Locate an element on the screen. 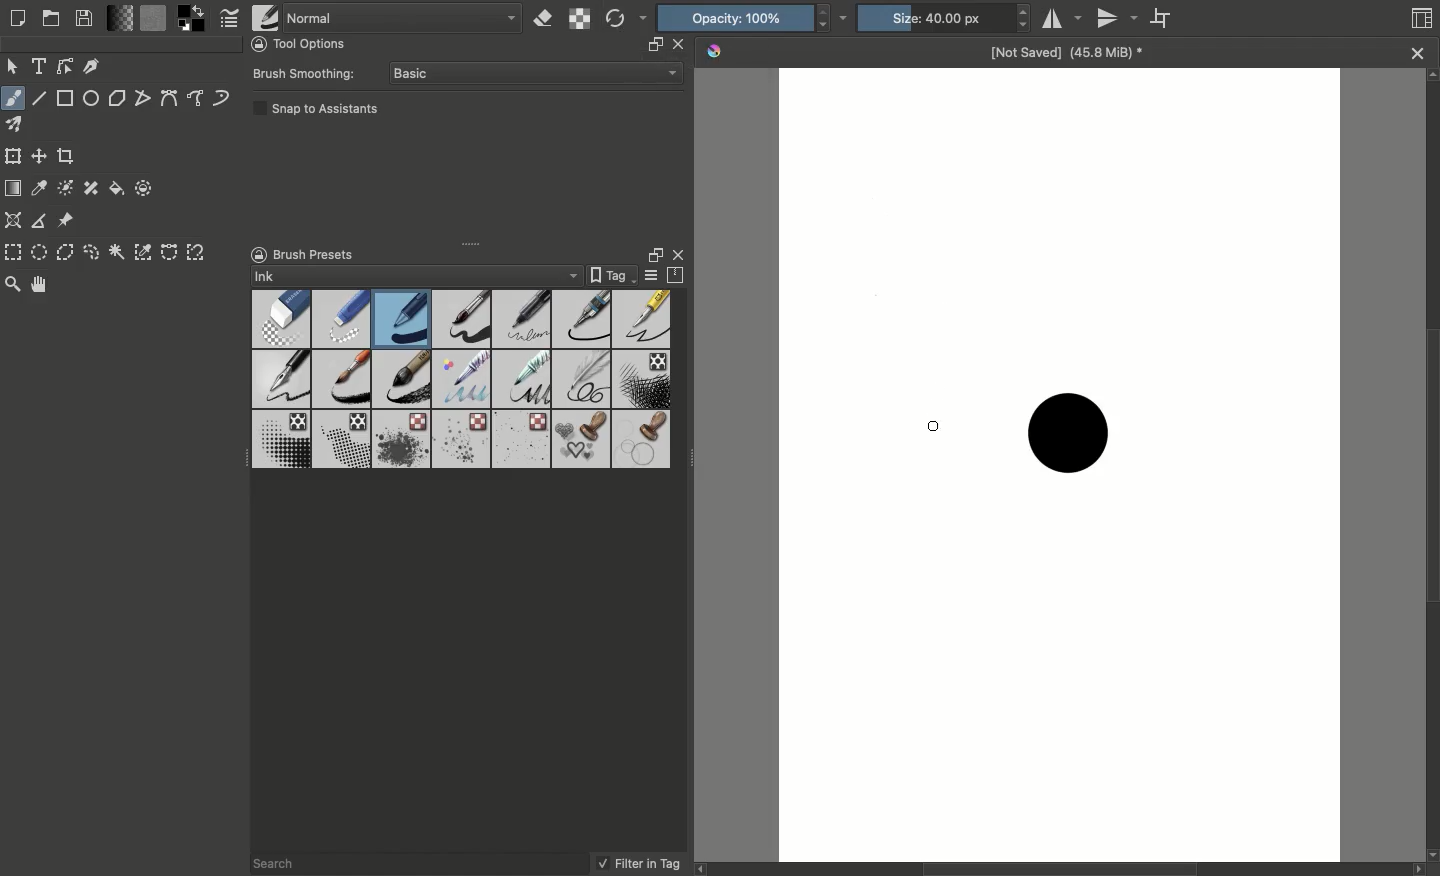 The image size is (1440, 876). Filter in tag is located at coordinates (638, 864).